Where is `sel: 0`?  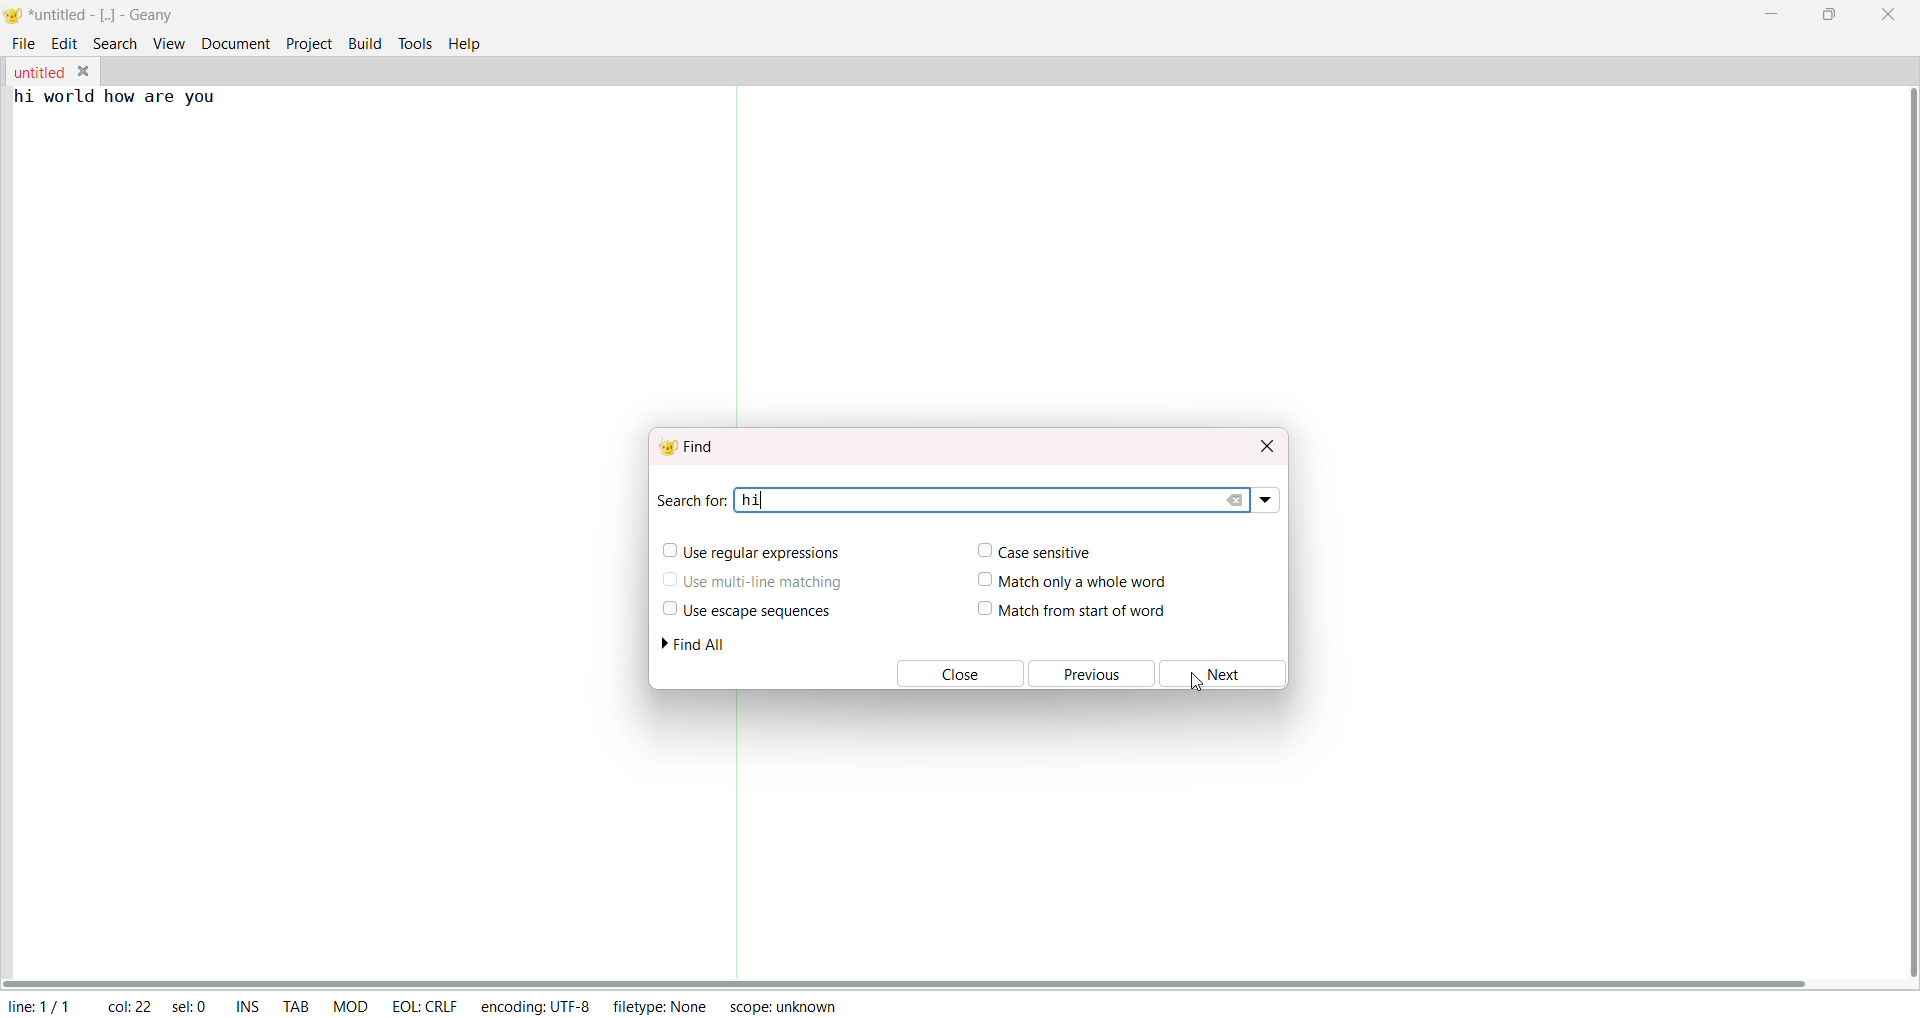
sel: 0 is located at coordinates (192, 1006).